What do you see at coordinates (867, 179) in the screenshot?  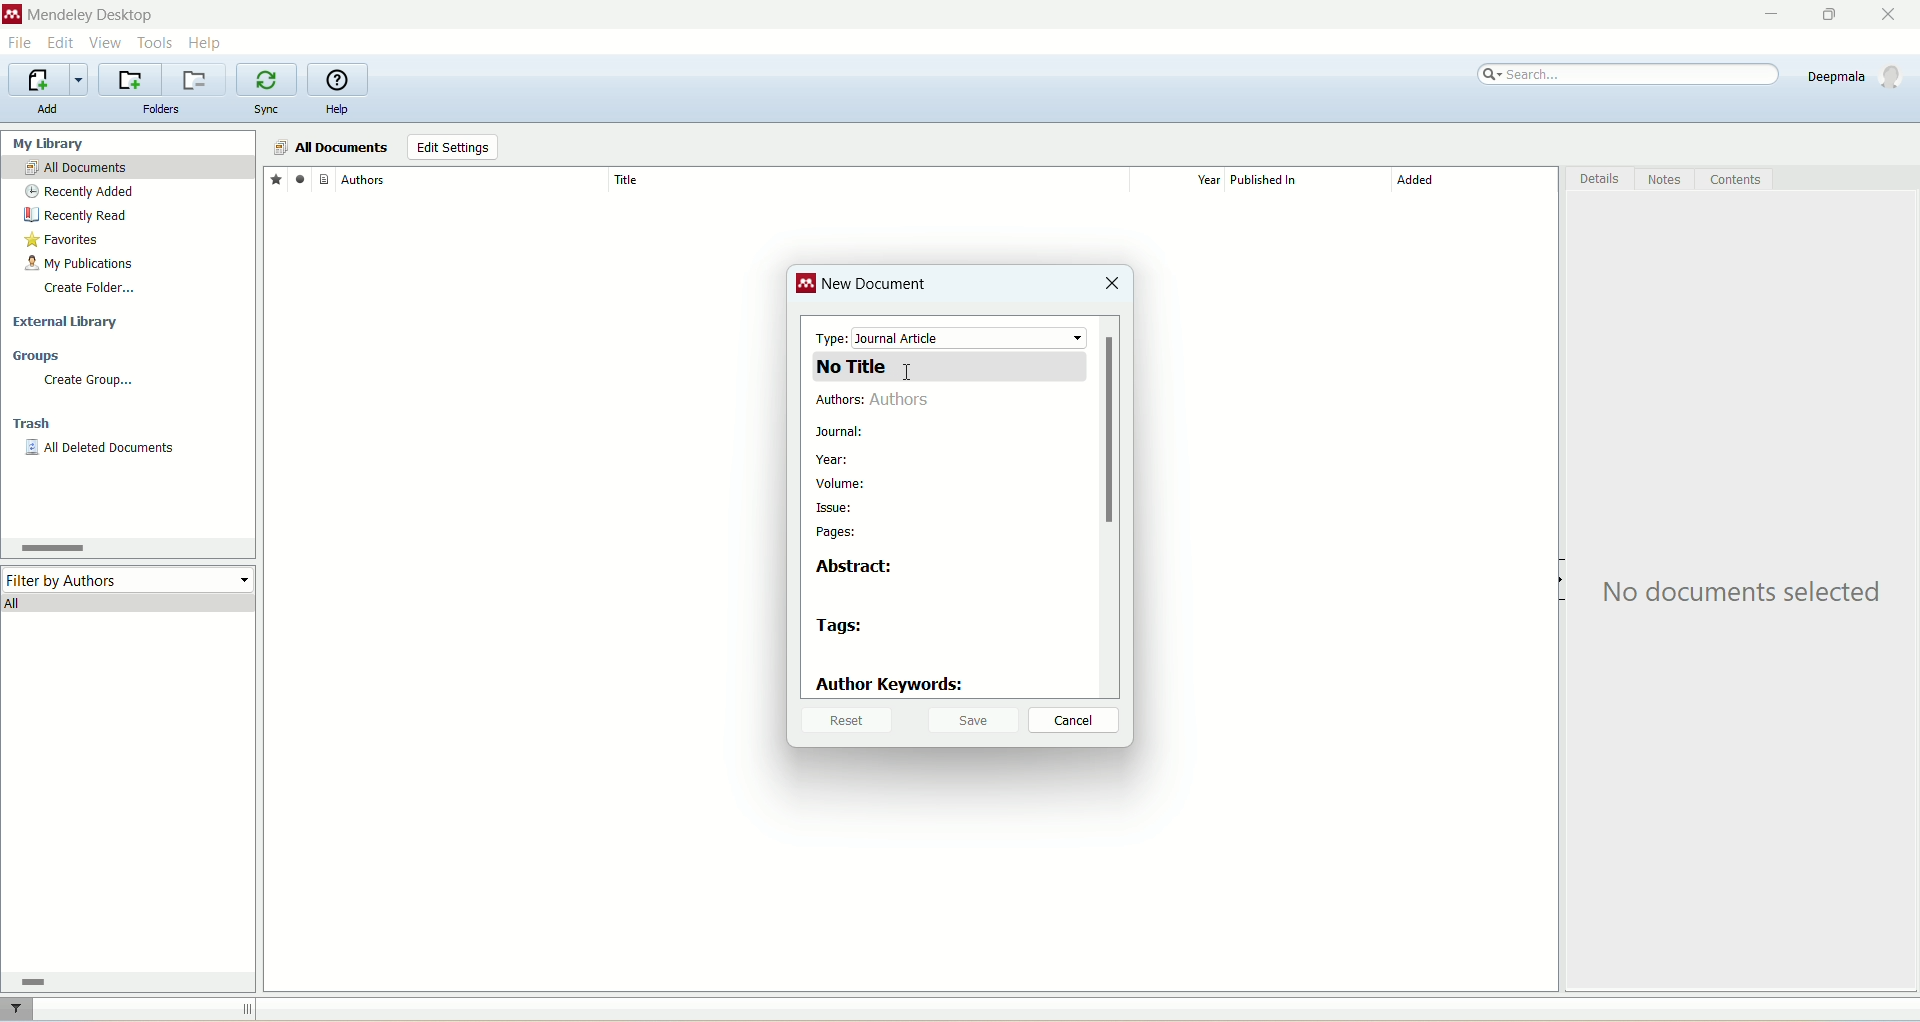 I see `title` at bounding box center [867, 179].